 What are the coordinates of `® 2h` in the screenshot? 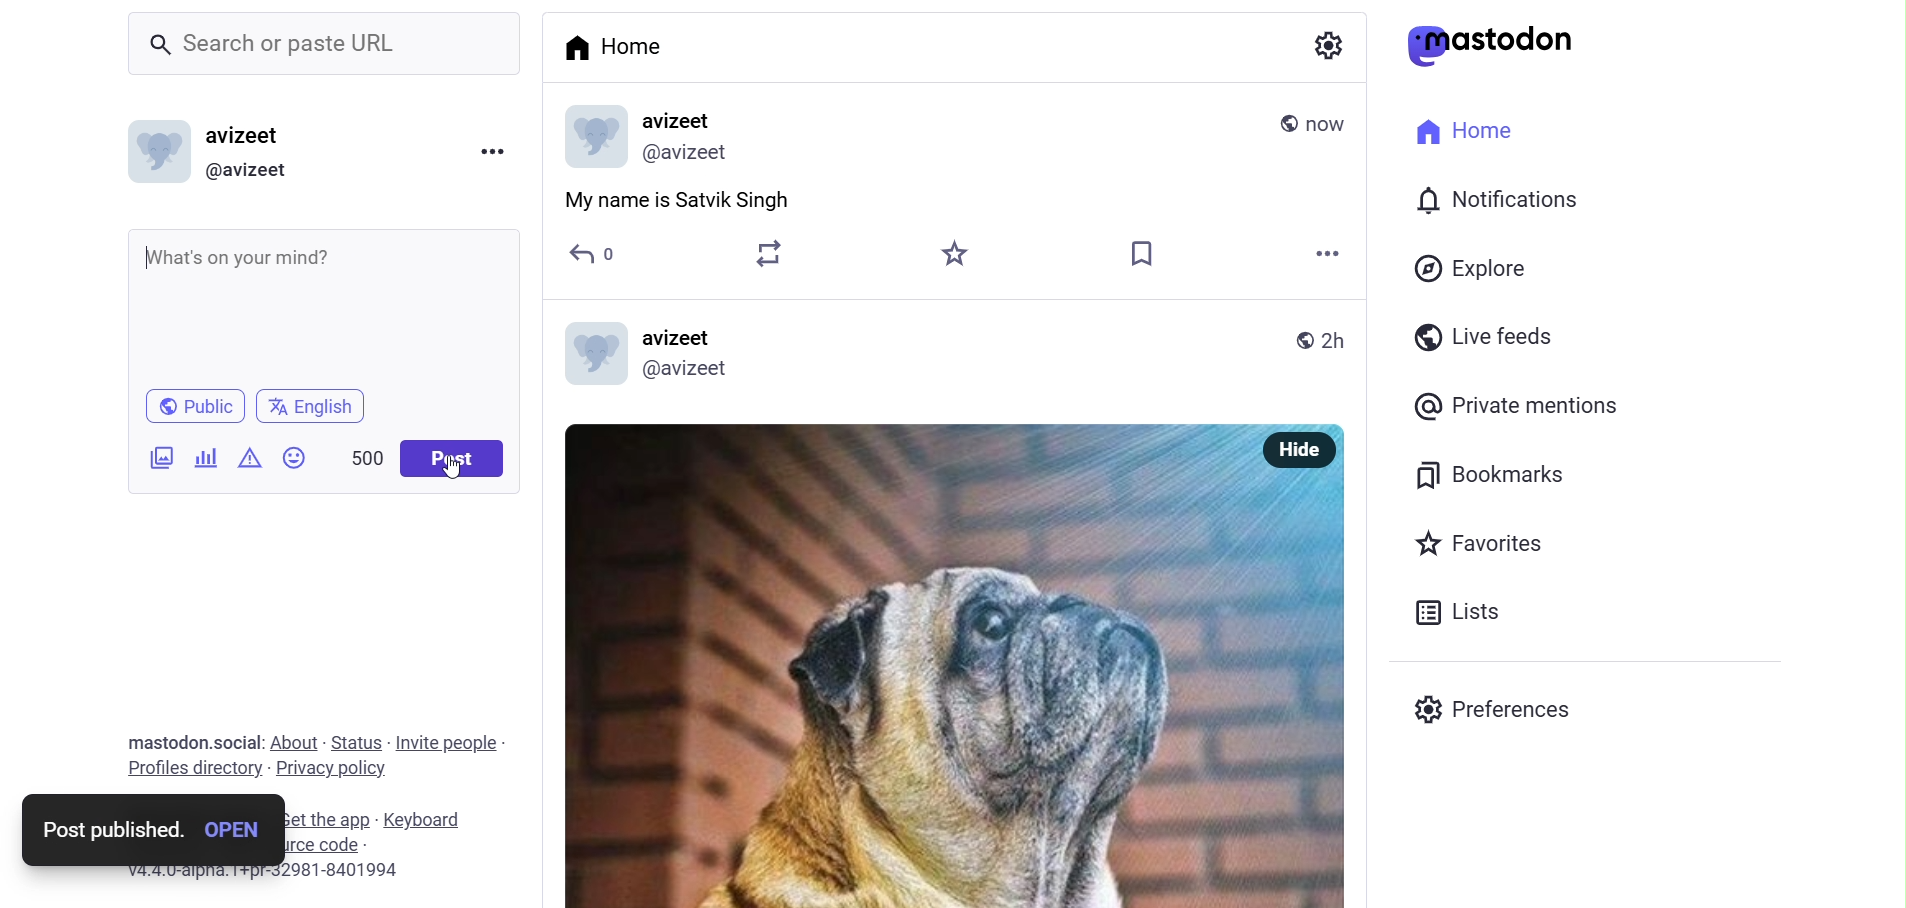 It's located at (1323, 341).